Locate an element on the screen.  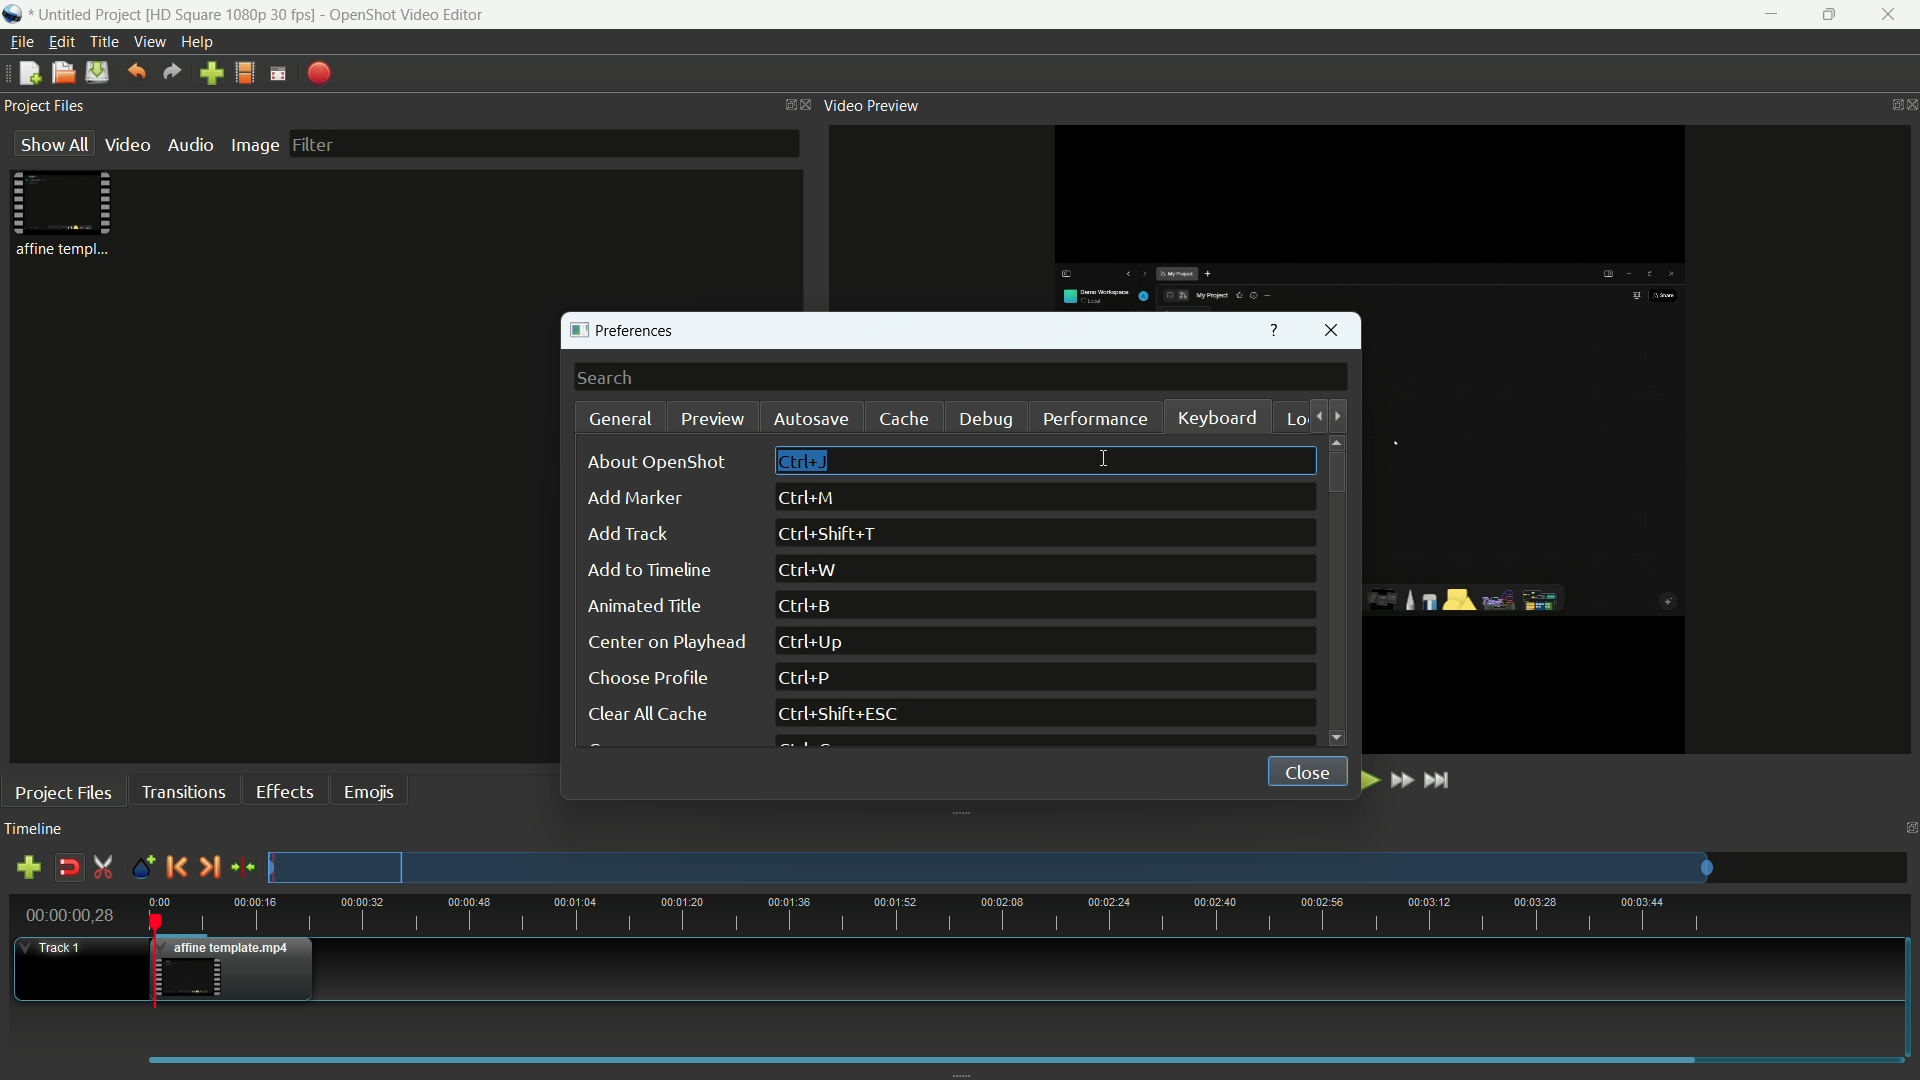
import file is located at coordinates (212, 74).